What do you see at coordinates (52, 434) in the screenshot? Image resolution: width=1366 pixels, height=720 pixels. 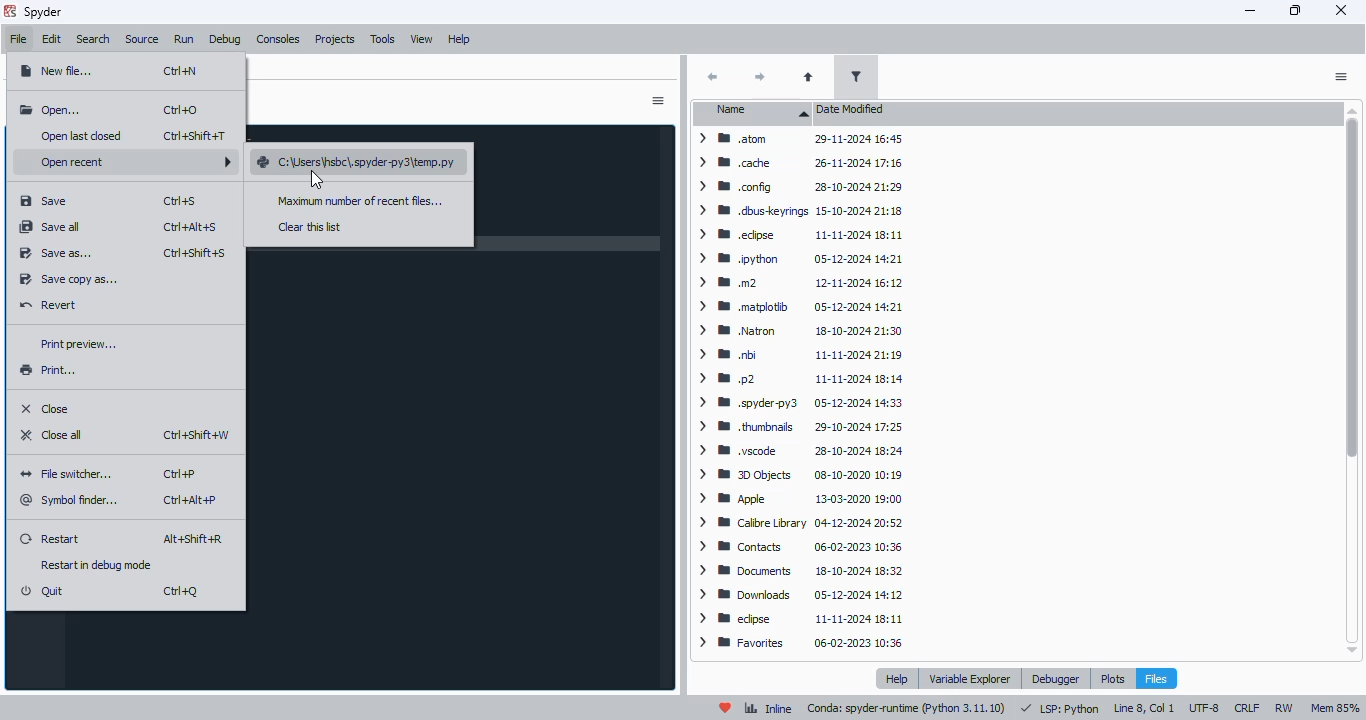 I see `close all` at bounding box center [52, 434].